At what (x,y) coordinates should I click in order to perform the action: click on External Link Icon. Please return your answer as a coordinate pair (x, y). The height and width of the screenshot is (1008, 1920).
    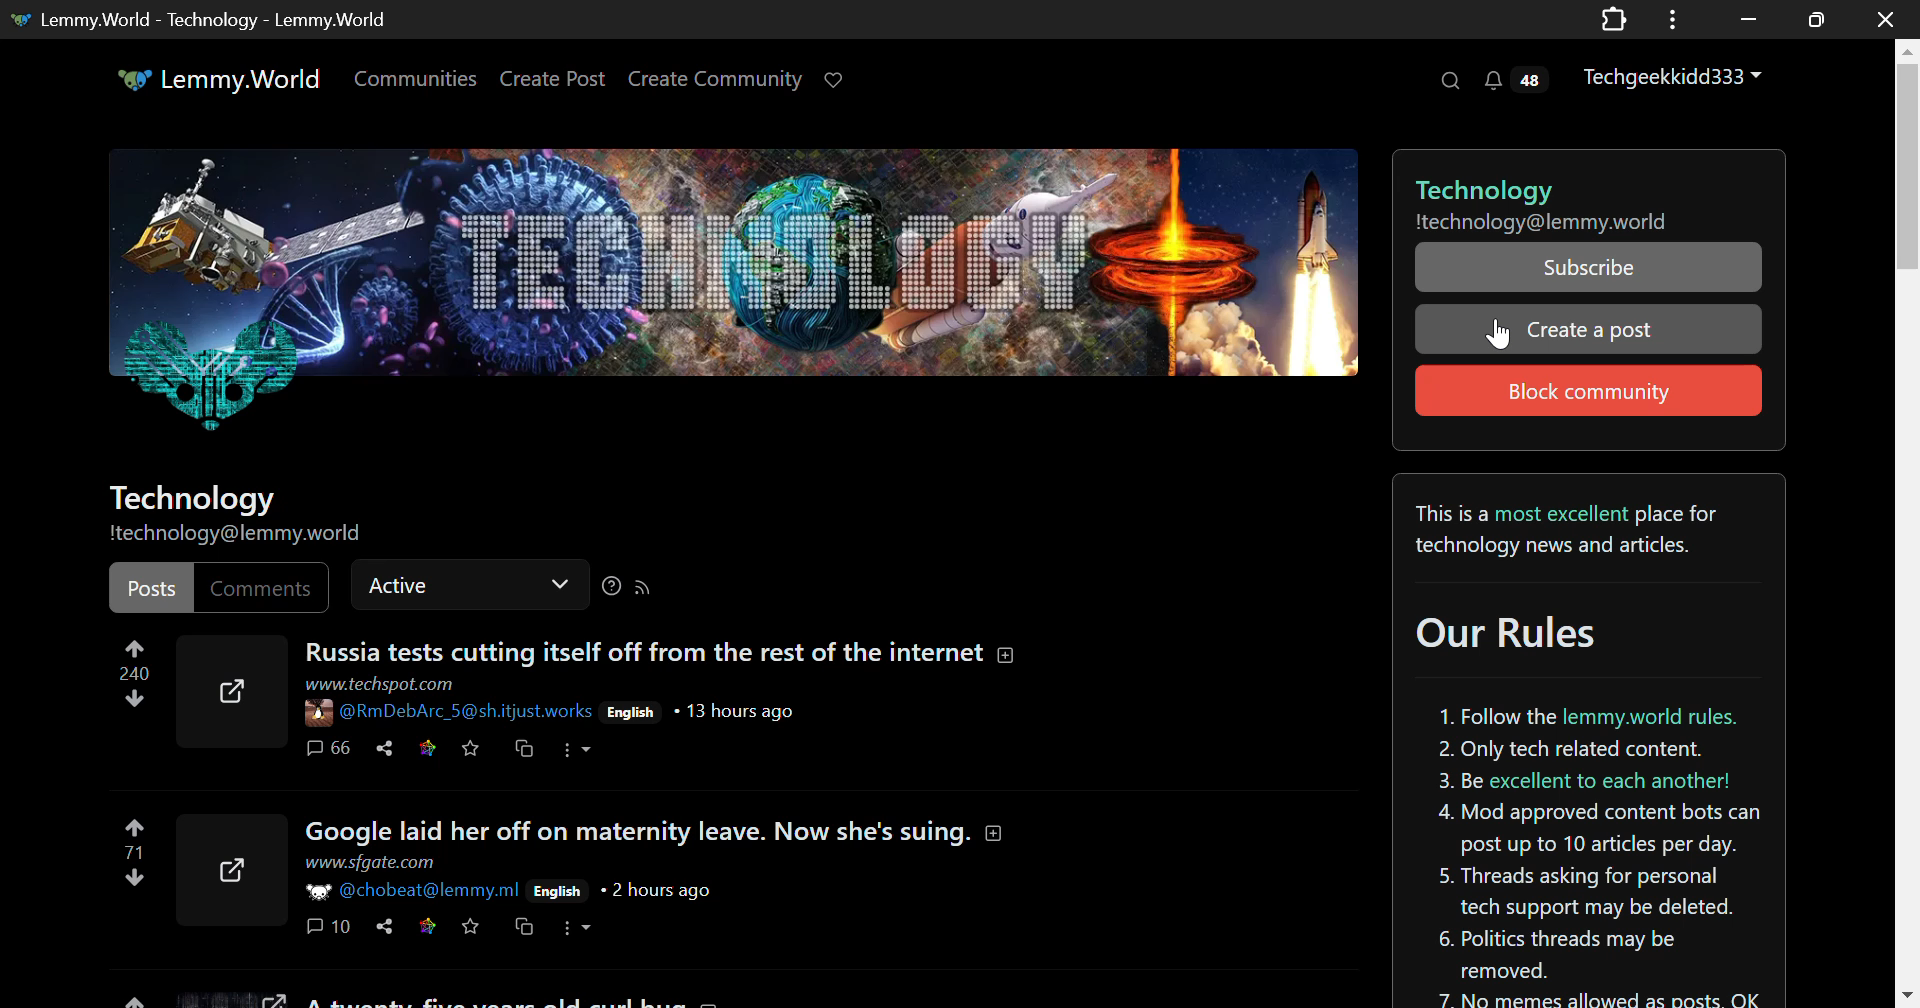
    Looking at the image, I should click on (228, 693).